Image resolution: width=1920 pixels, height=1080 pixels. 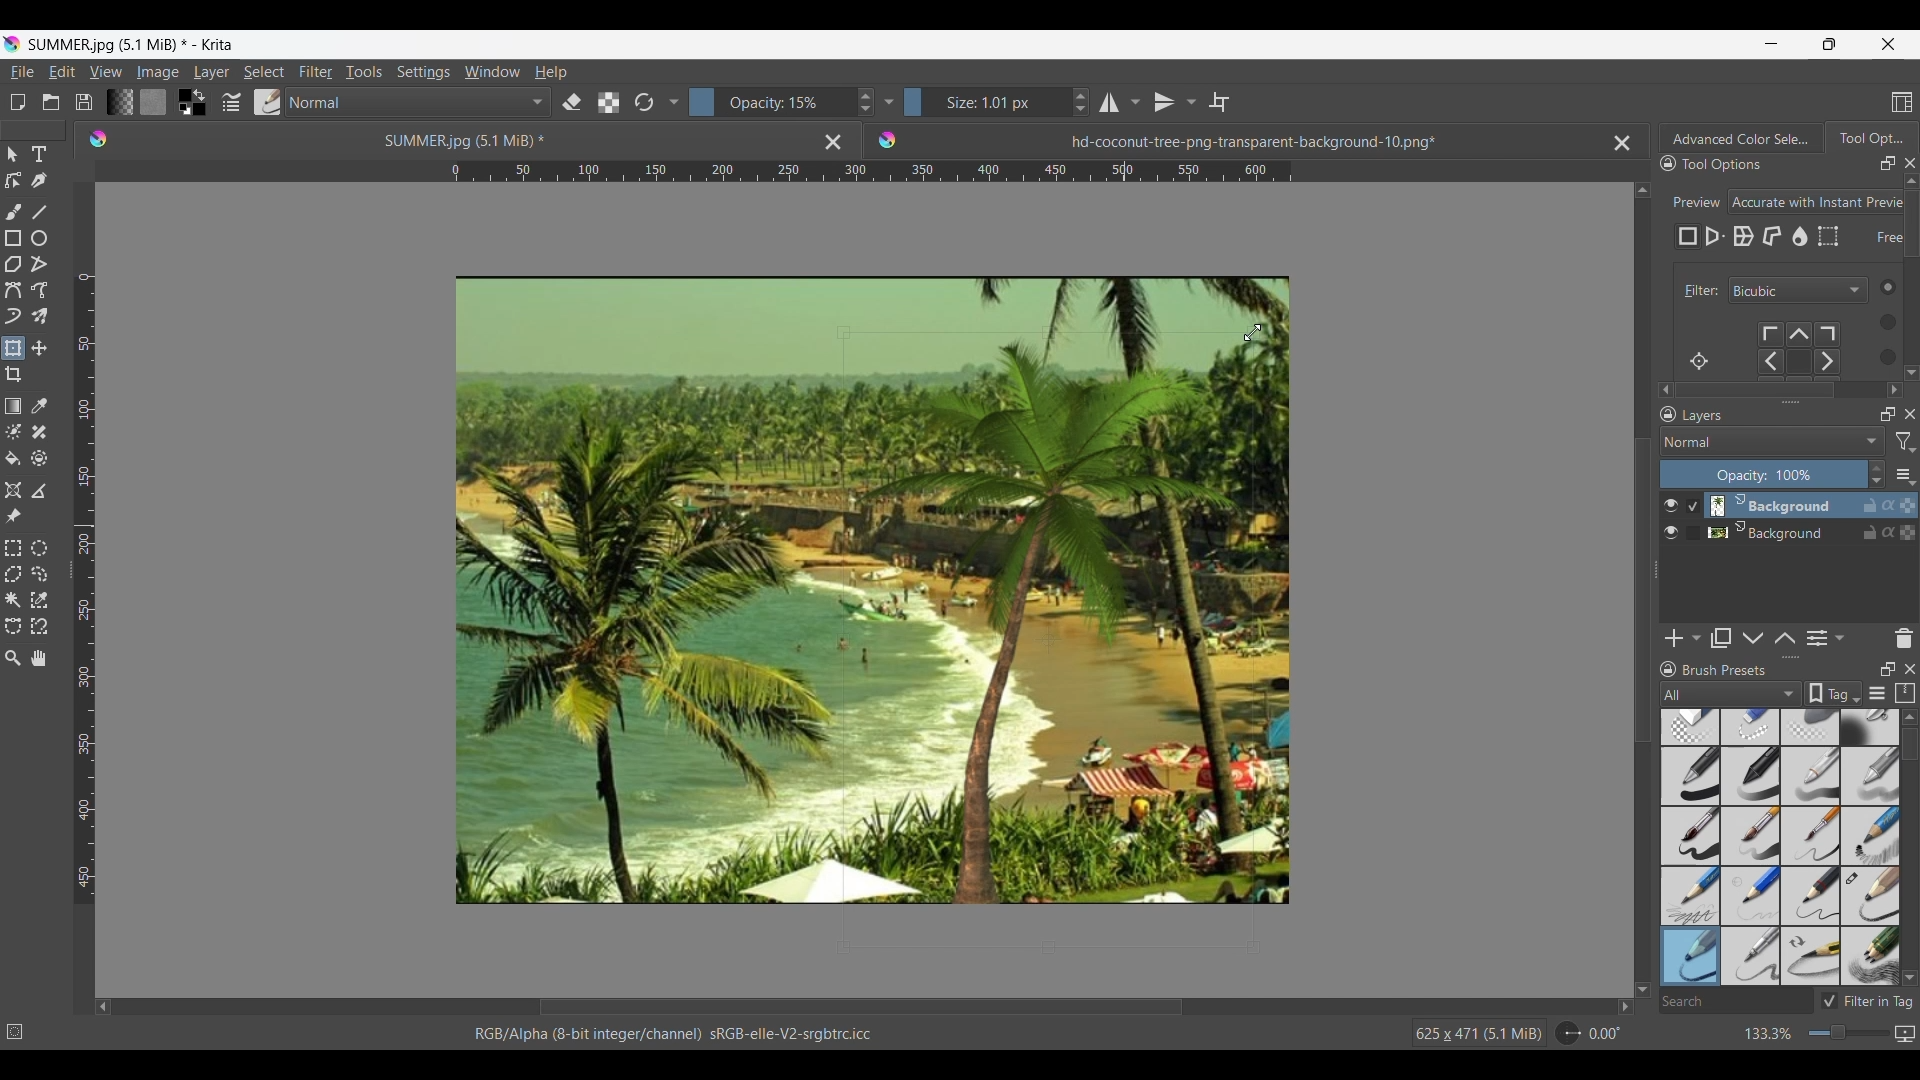 What do you see at coordinates (1752, 955) in the screenshot?
I see `pencil 5-tilted` at bounding box center [1752, 955].